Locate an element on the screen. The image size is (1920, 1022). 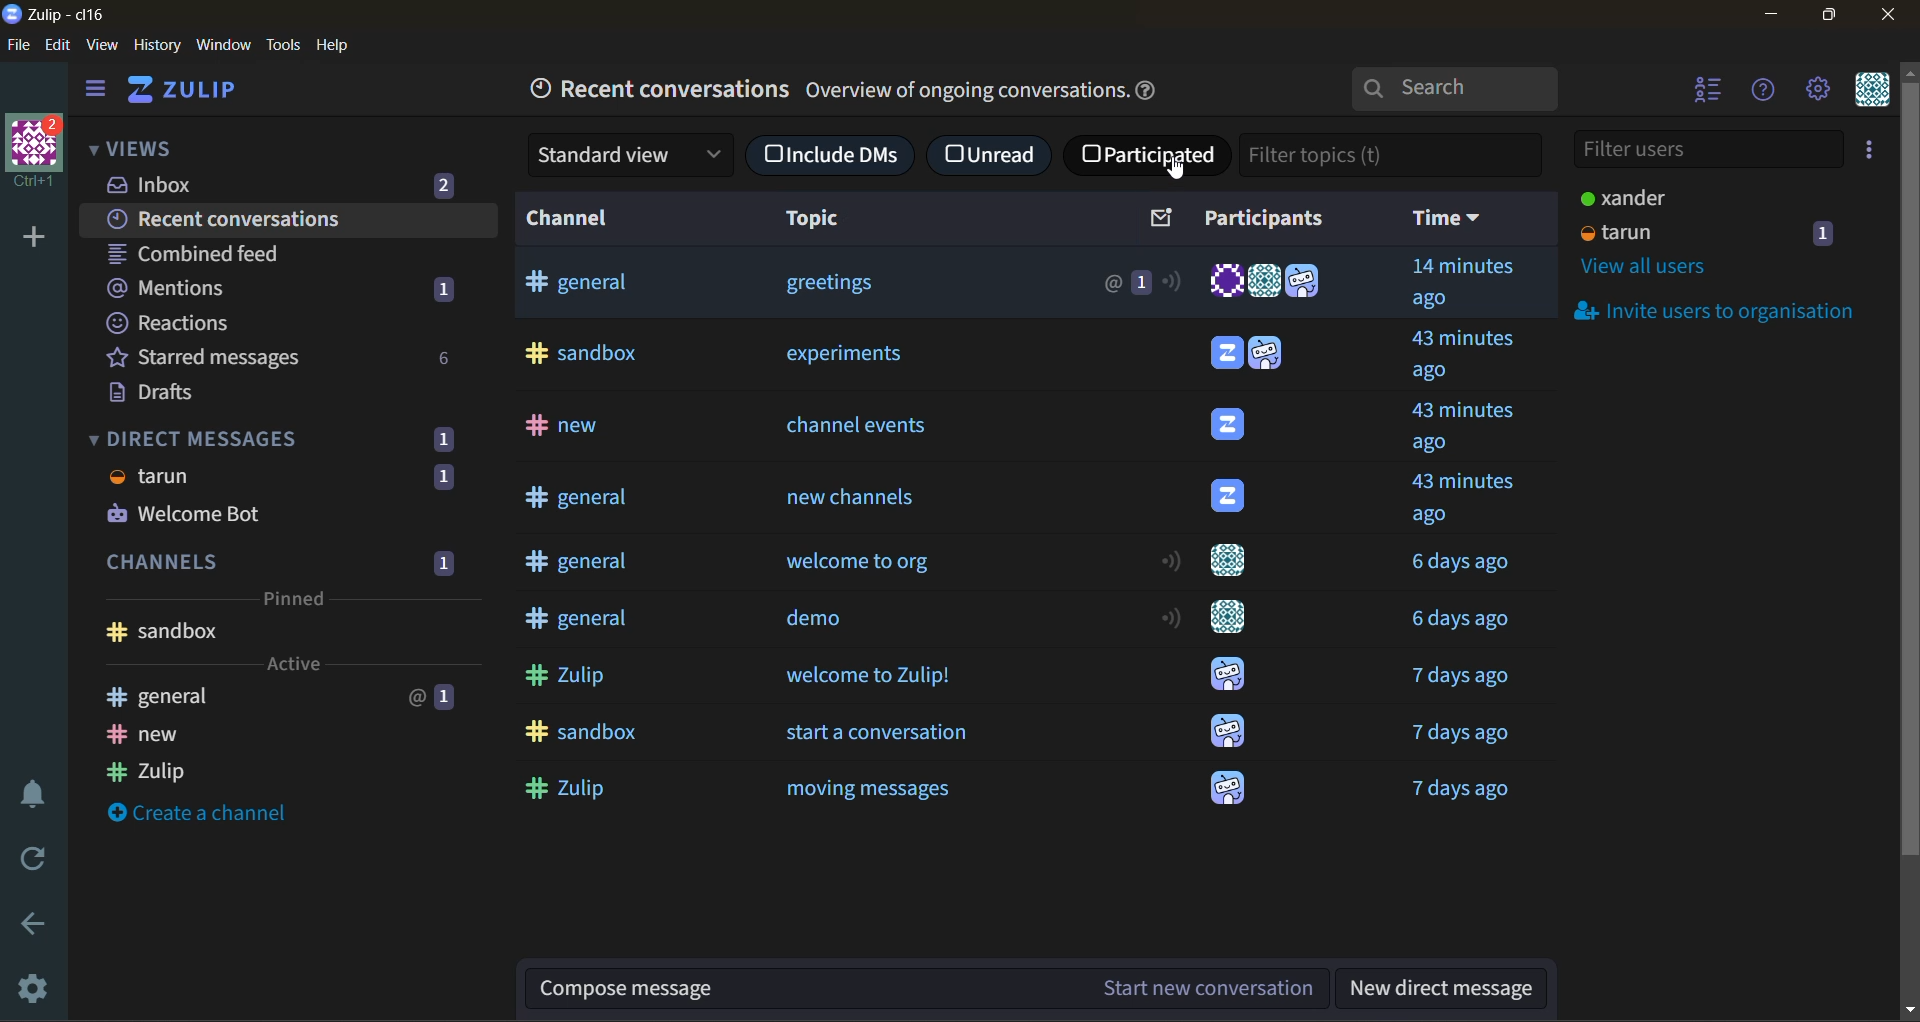
Sandbox is located at coordinates (589, 355).